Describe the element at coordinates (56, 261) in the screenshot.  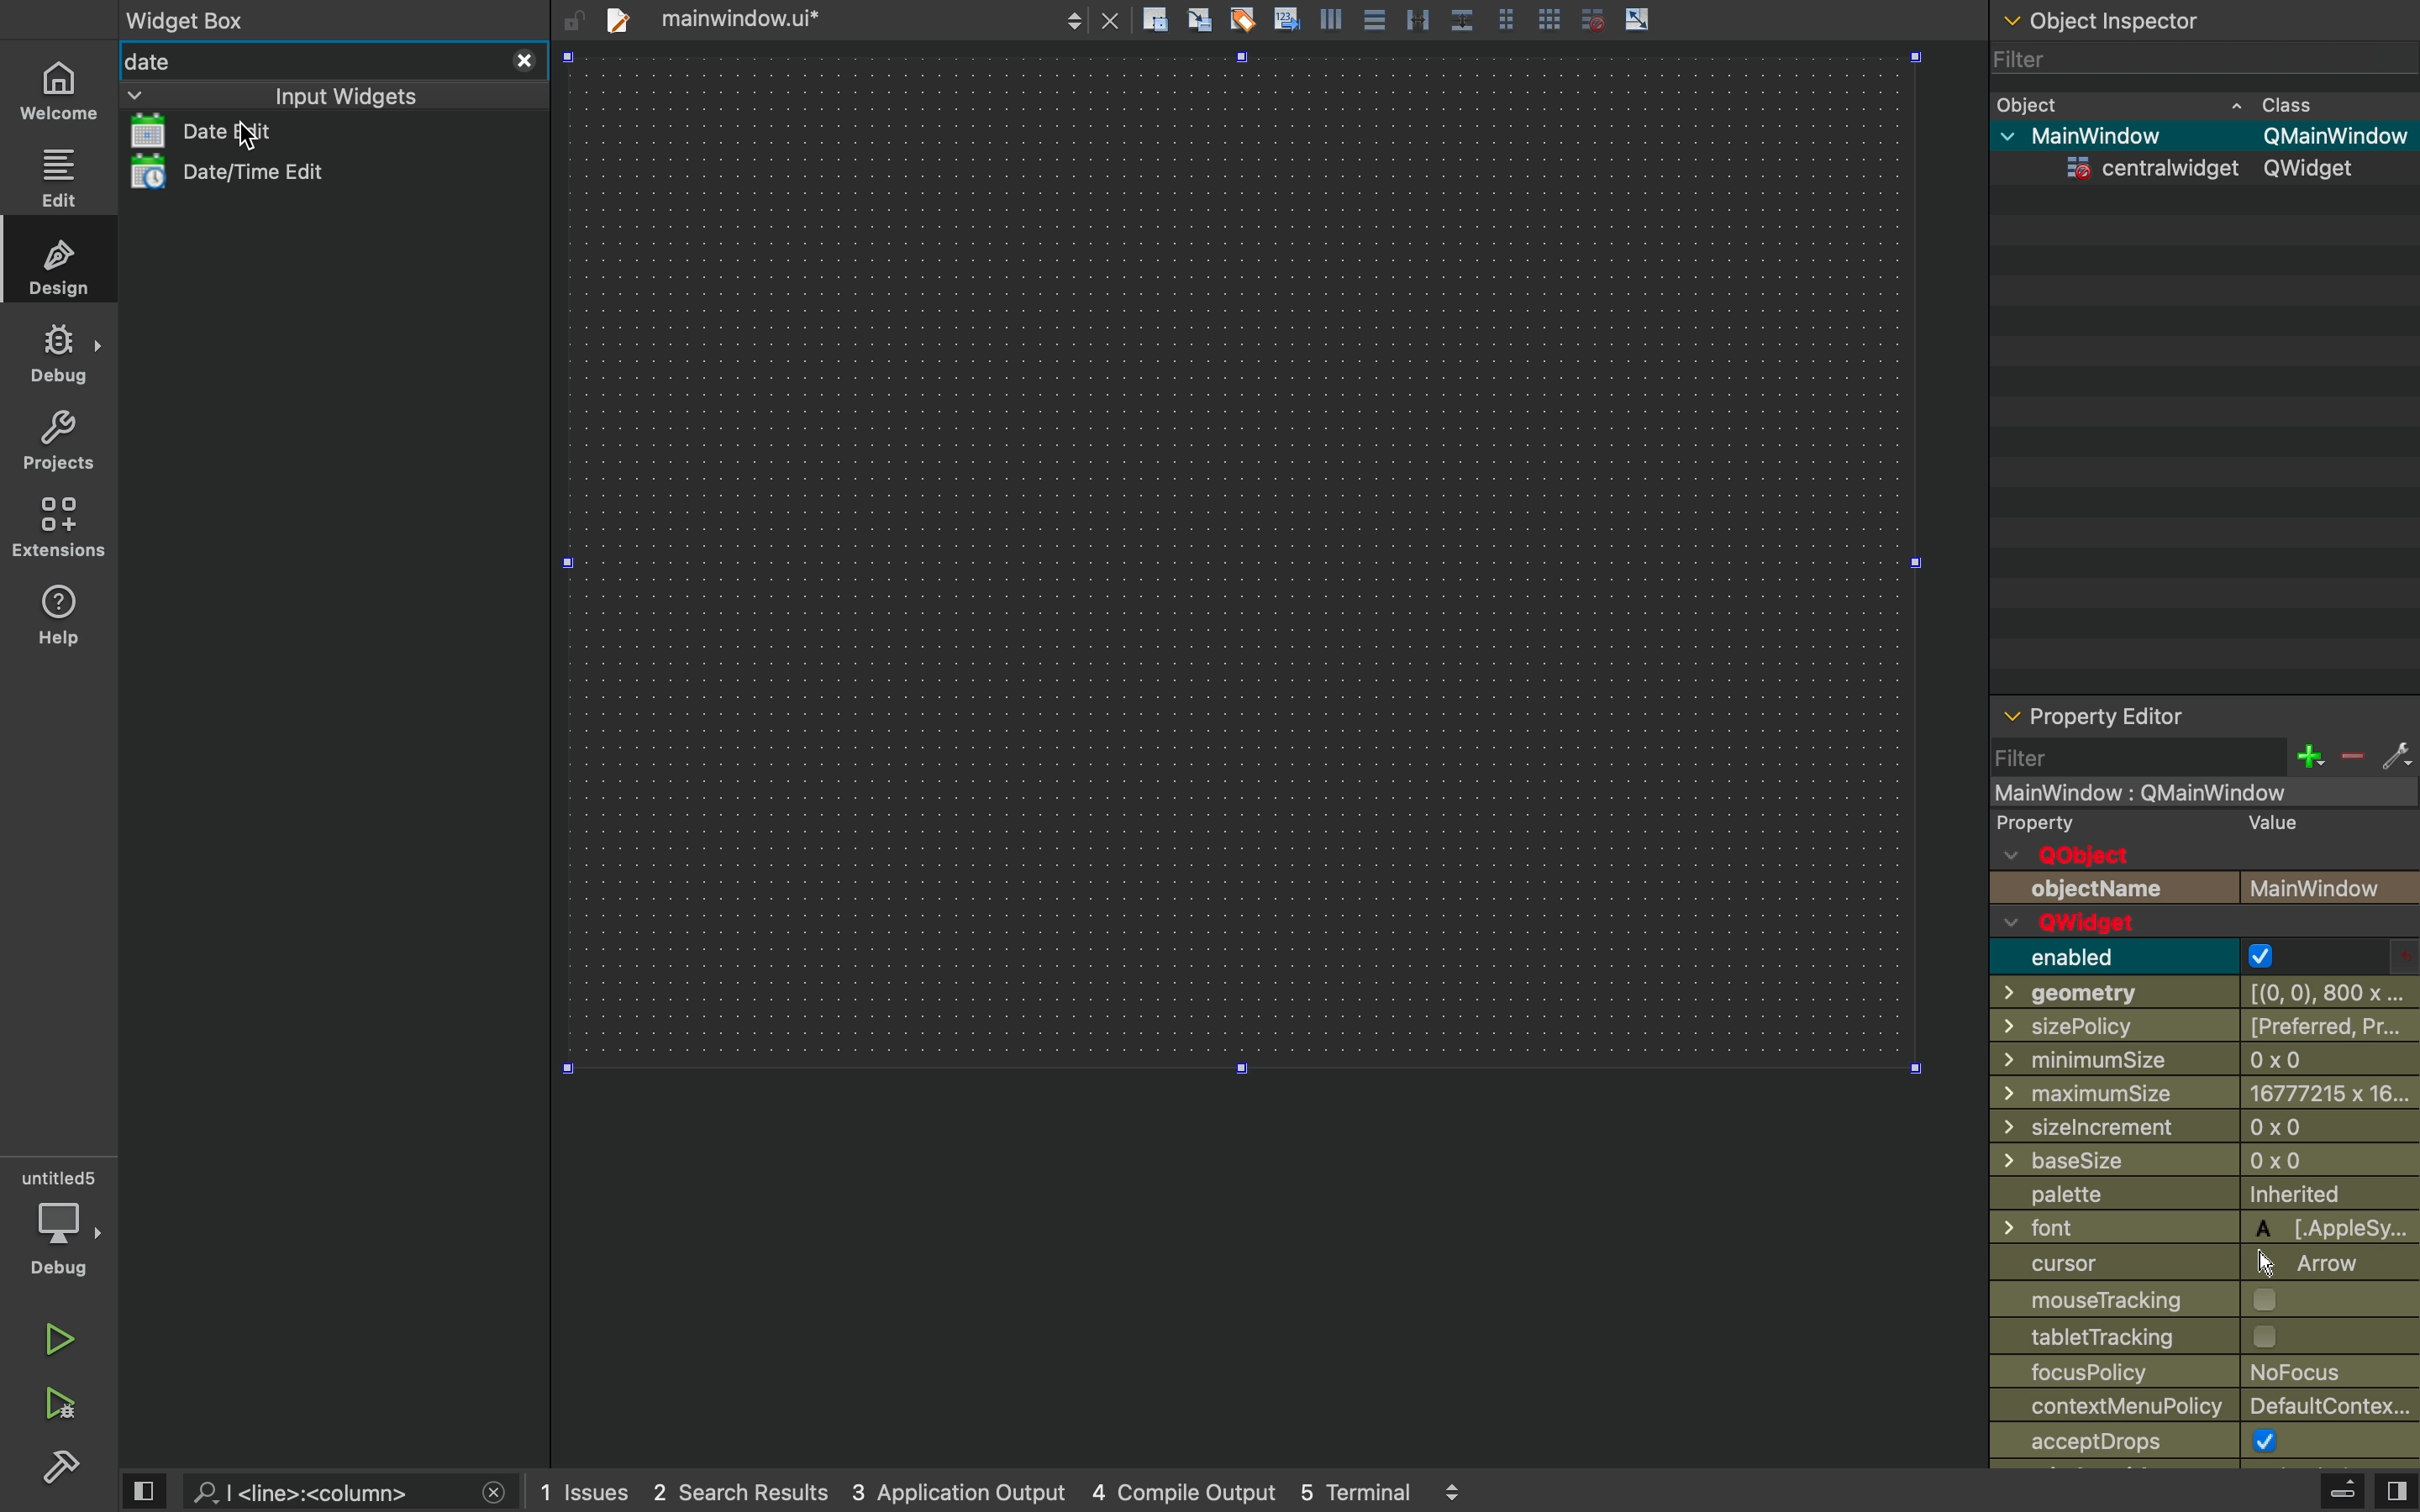
I see `design` at that location.